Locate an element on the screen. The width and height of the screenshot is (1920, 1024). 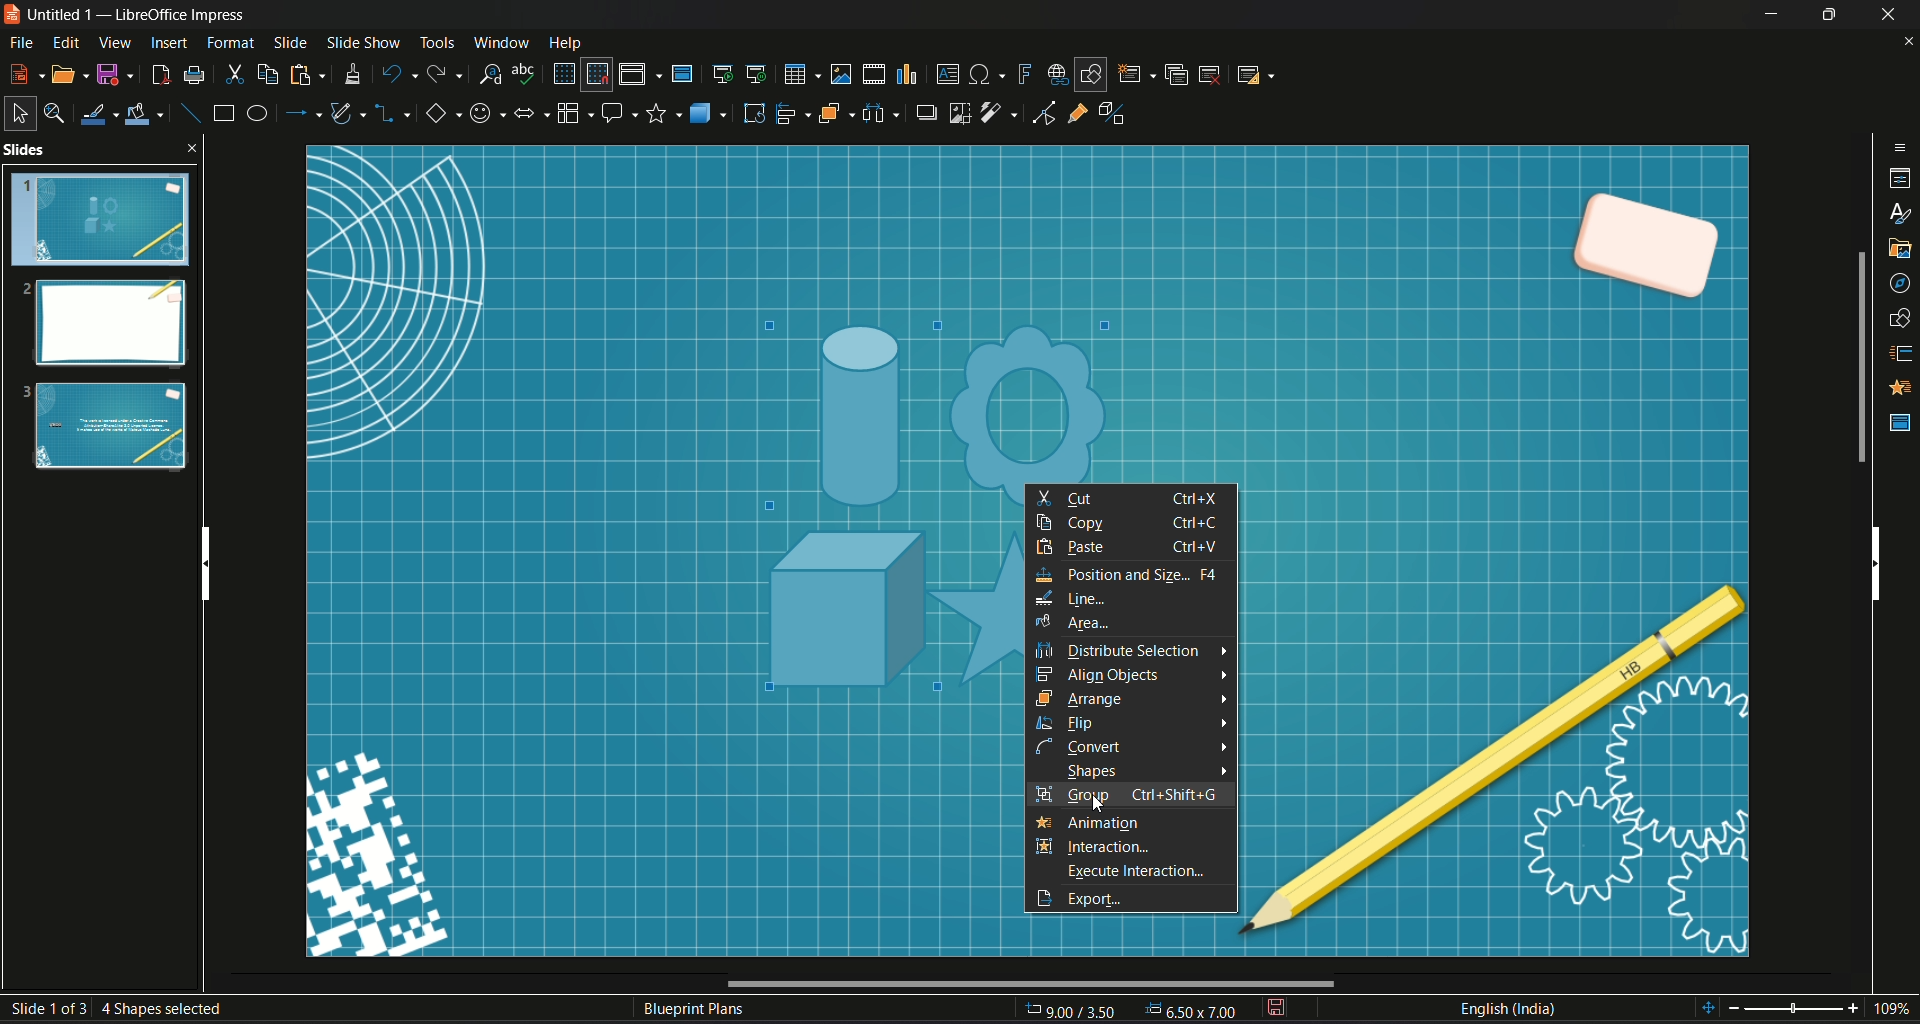
master slide is located at coordinates (1901, 423).